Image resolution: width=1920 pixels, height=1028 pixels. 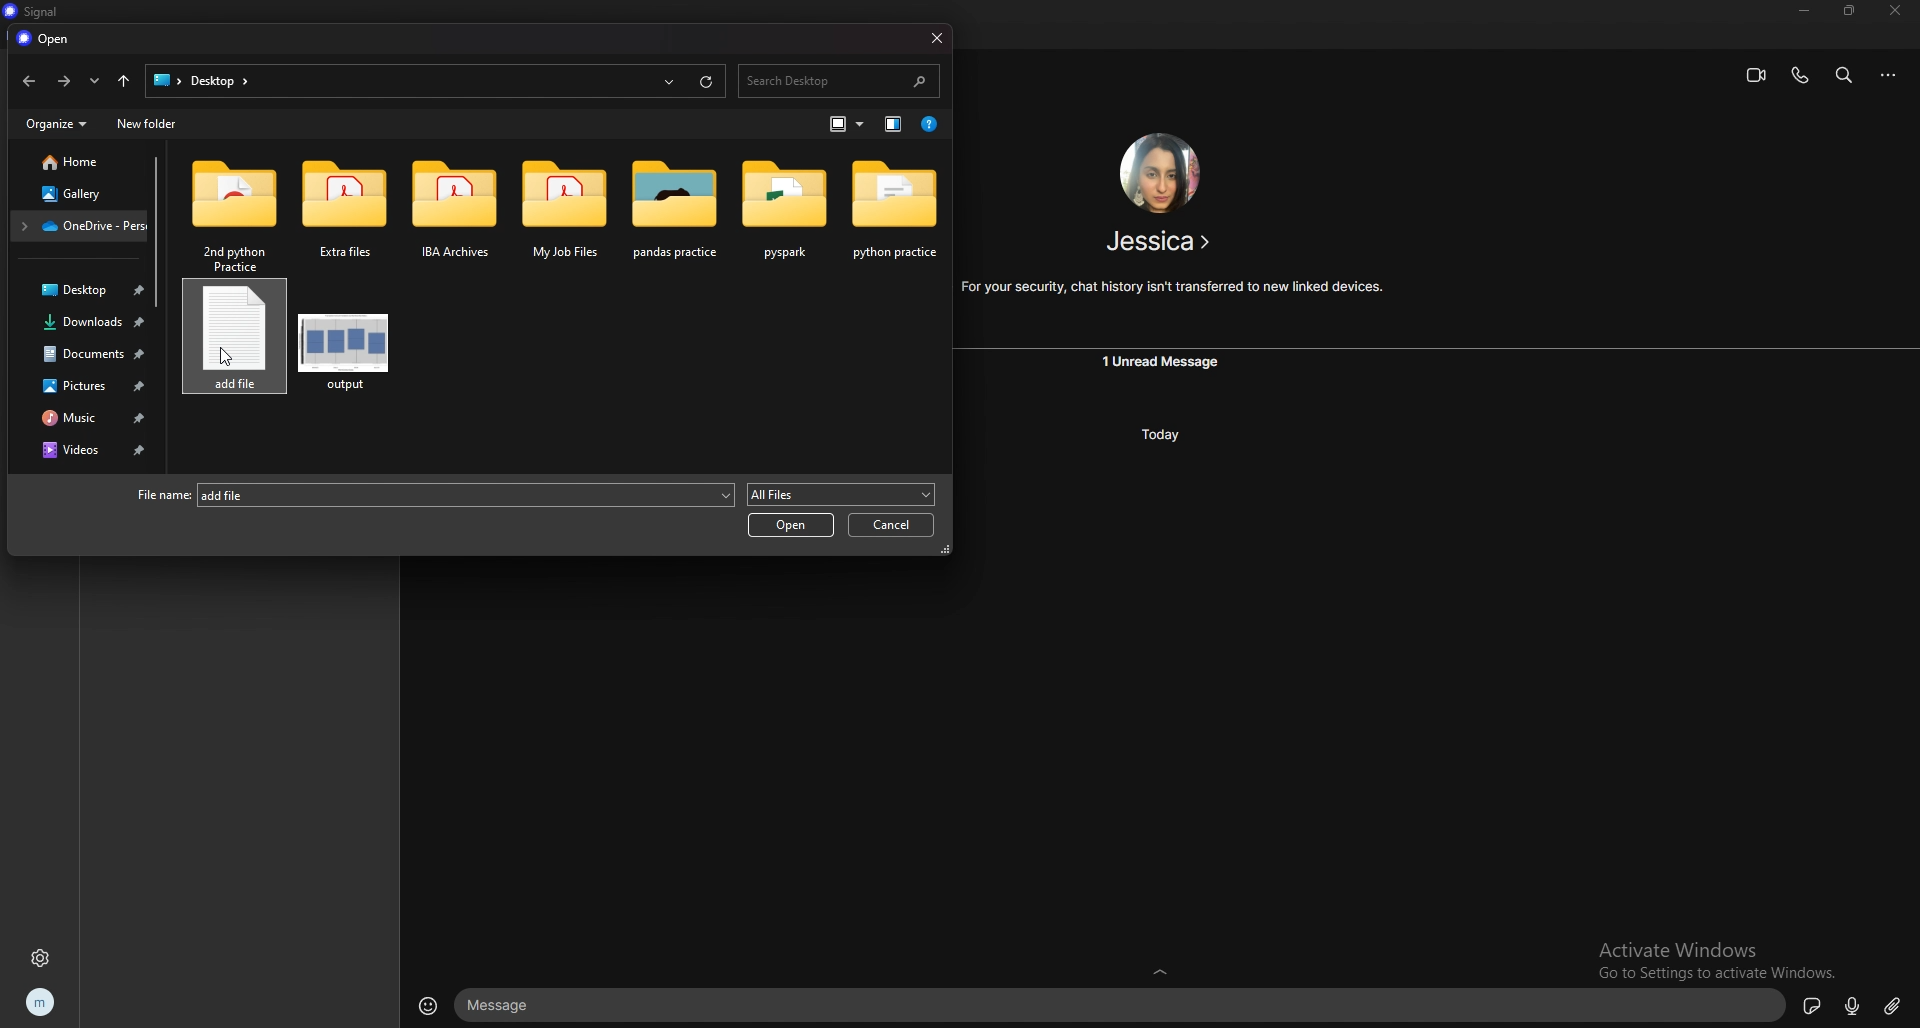 What do you see at coordinates (893, 124) in the screenshot?
I see `change view` at bounding box center [893, 124].